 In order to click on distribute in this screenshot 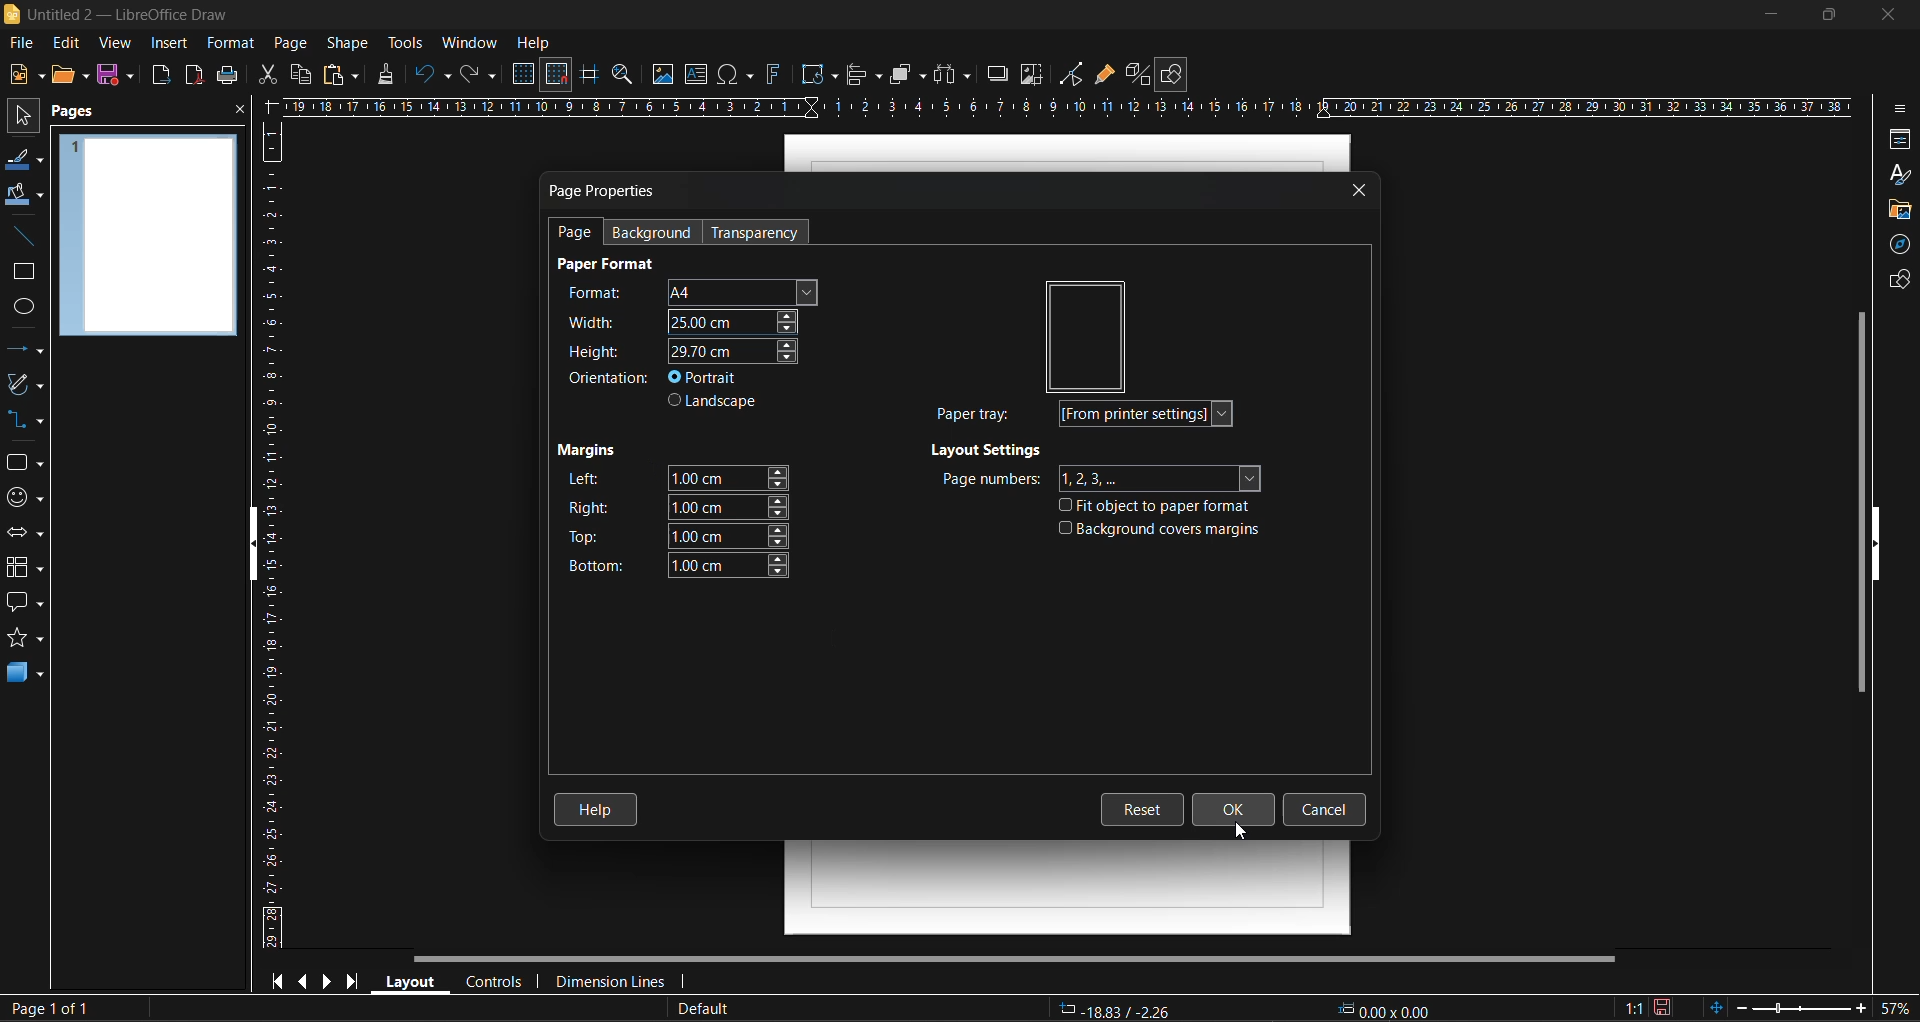, I will do `click(955, 76)`.